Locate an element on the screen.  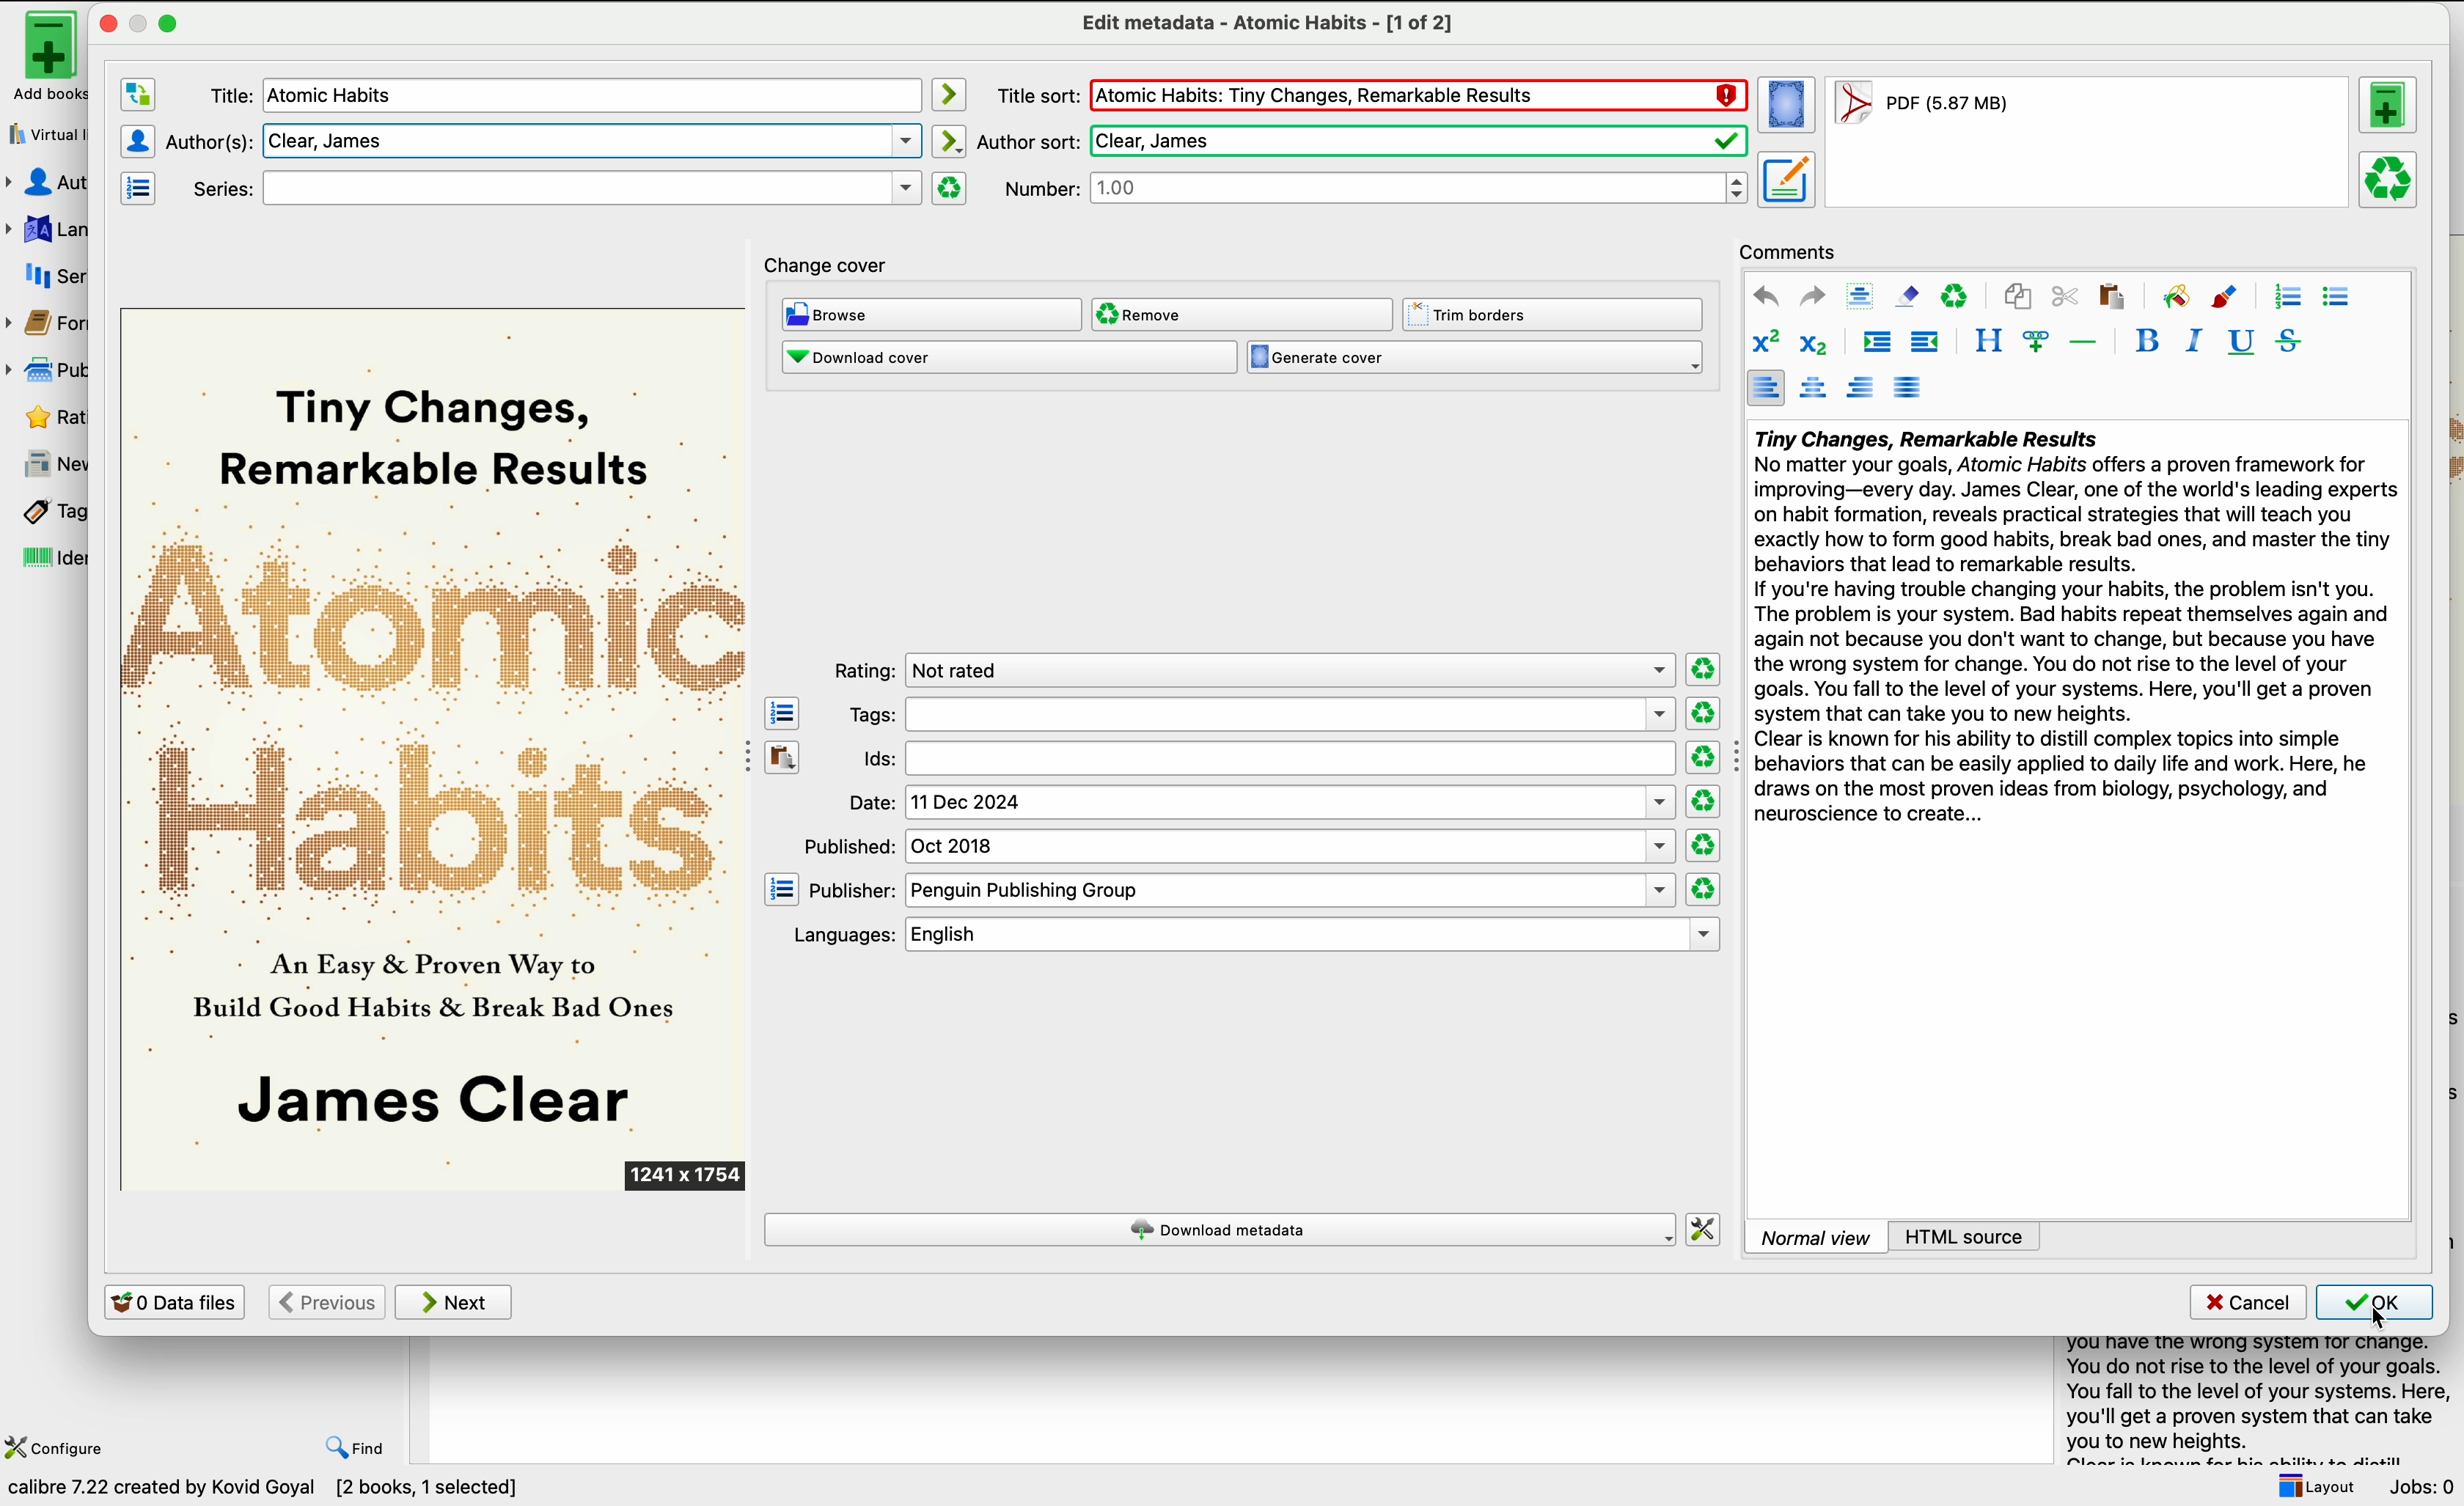
foreground color is located at coordinates (2226, 295).